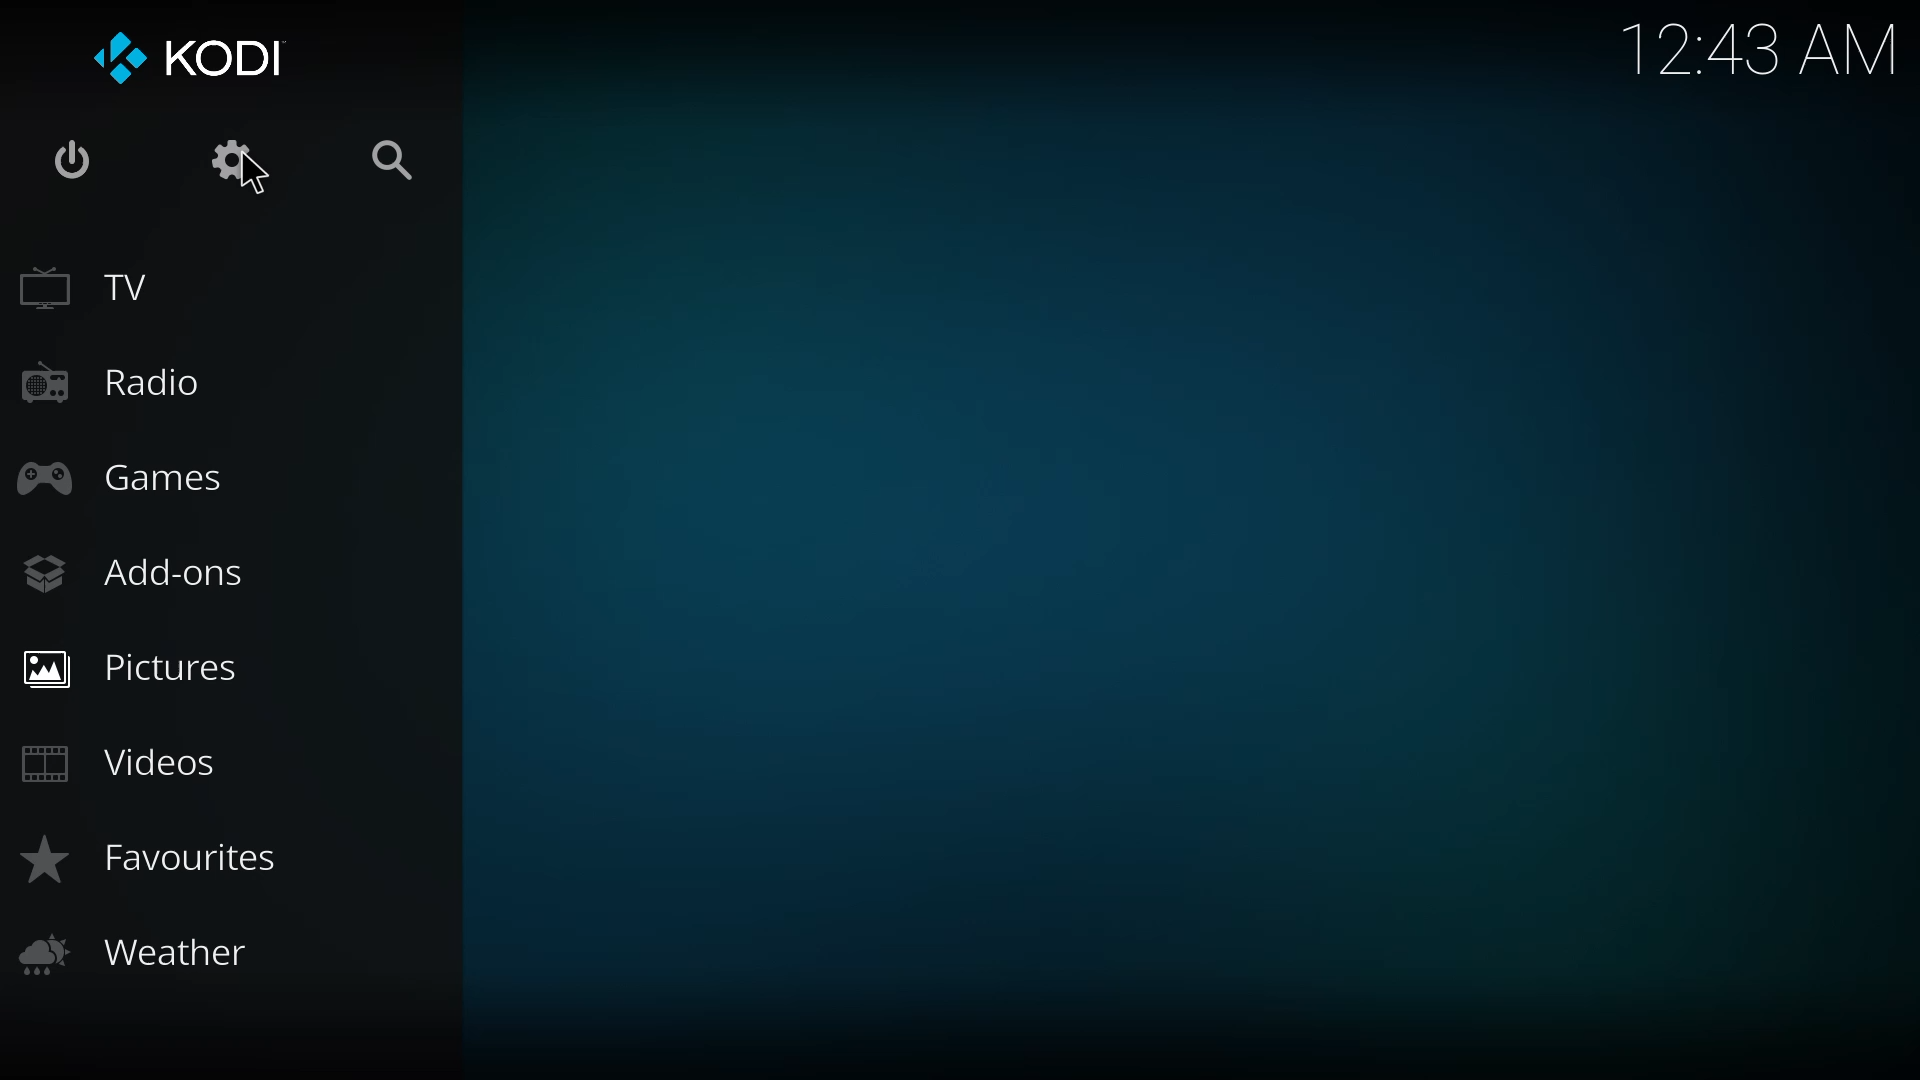 The width and height of the screenshot is (1920, 1080). Describe the element at coordinates (76, 164) in the screenshot. I see `power` at that location.